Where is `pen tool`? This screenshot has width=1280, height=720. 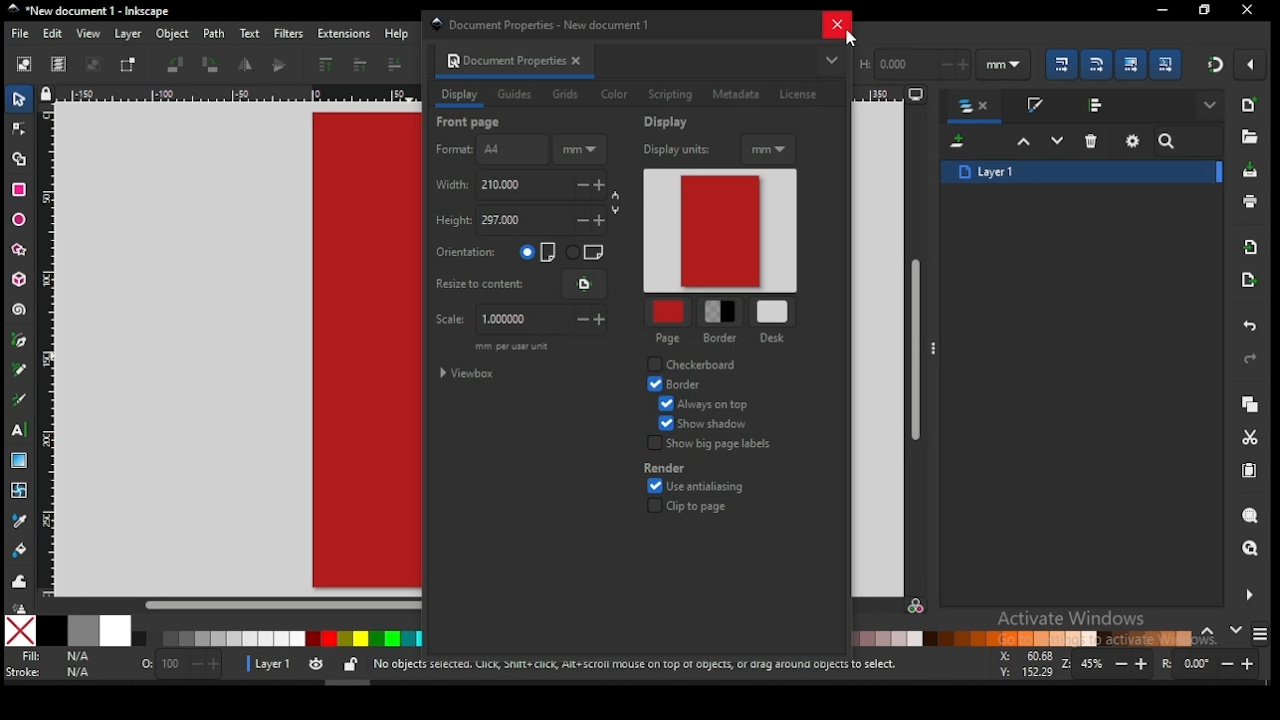 pen tool is located at coordinates (20, 341).